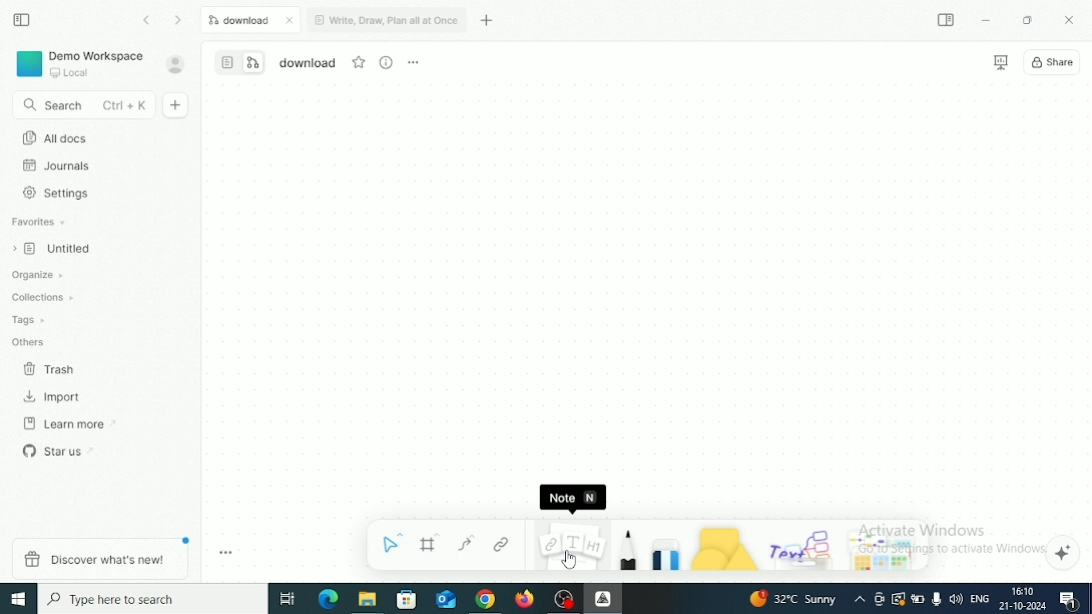  Describe the element at coordinates (502, 546) in the screenshot. I see `Link` at that location.